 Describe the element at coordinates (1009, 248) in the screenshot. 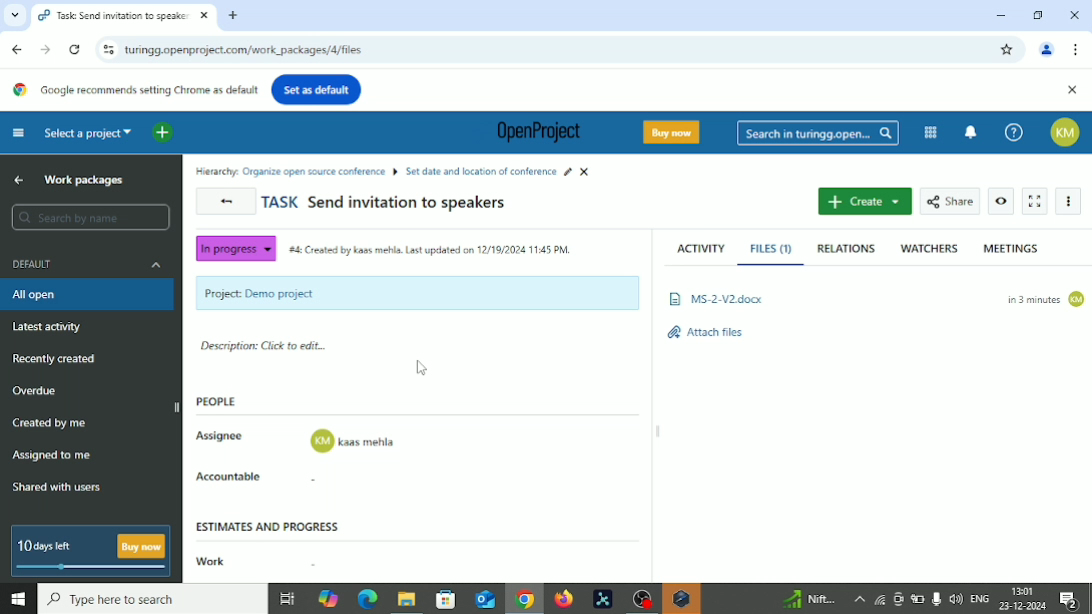

I see `Meetings` at that location.